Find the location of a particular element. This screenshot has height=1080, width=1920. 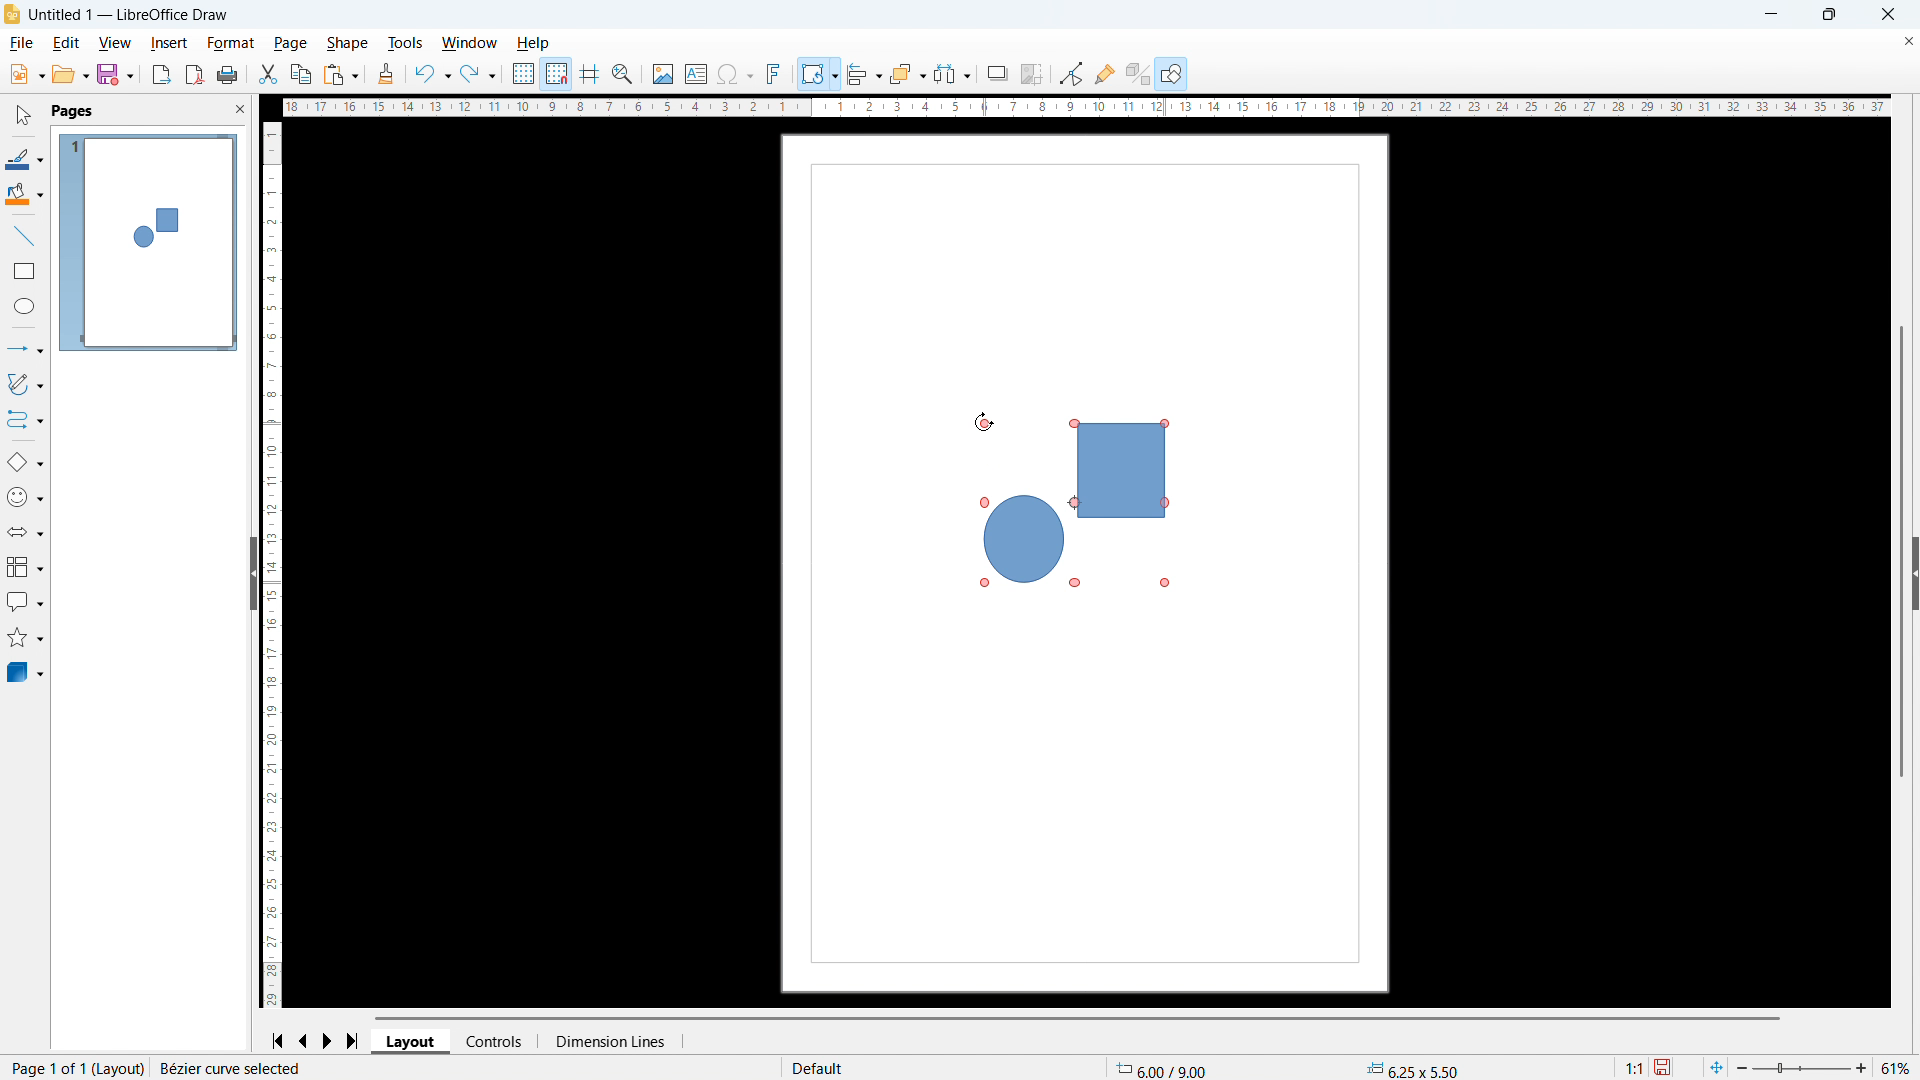

Horizontal ruler  is located at coordinates (1085, 107).